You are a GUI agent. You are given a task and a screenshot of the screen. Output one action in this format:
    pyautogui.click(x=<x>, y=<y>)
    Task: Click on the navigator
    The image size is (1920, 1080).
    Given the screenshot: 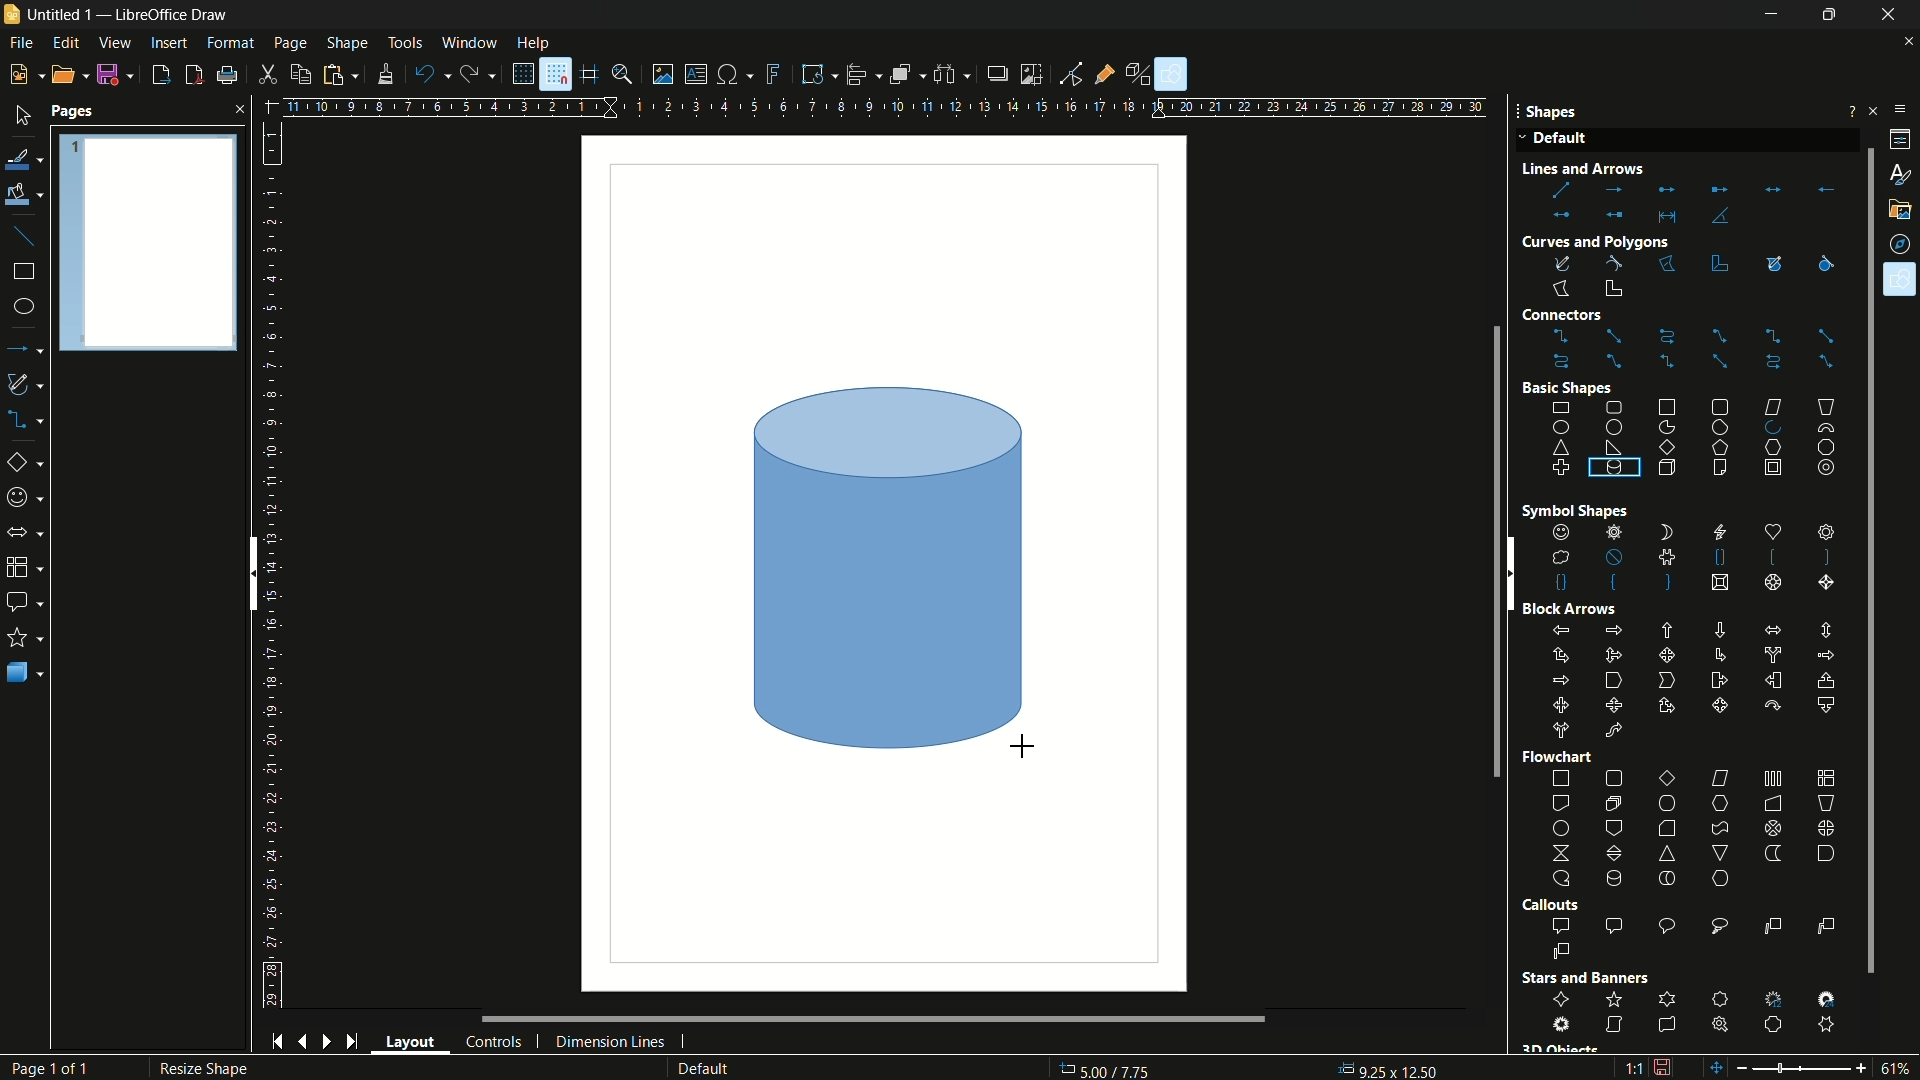 What is the action you would take?
    pyautogui.click(x=1902, y=244)
    